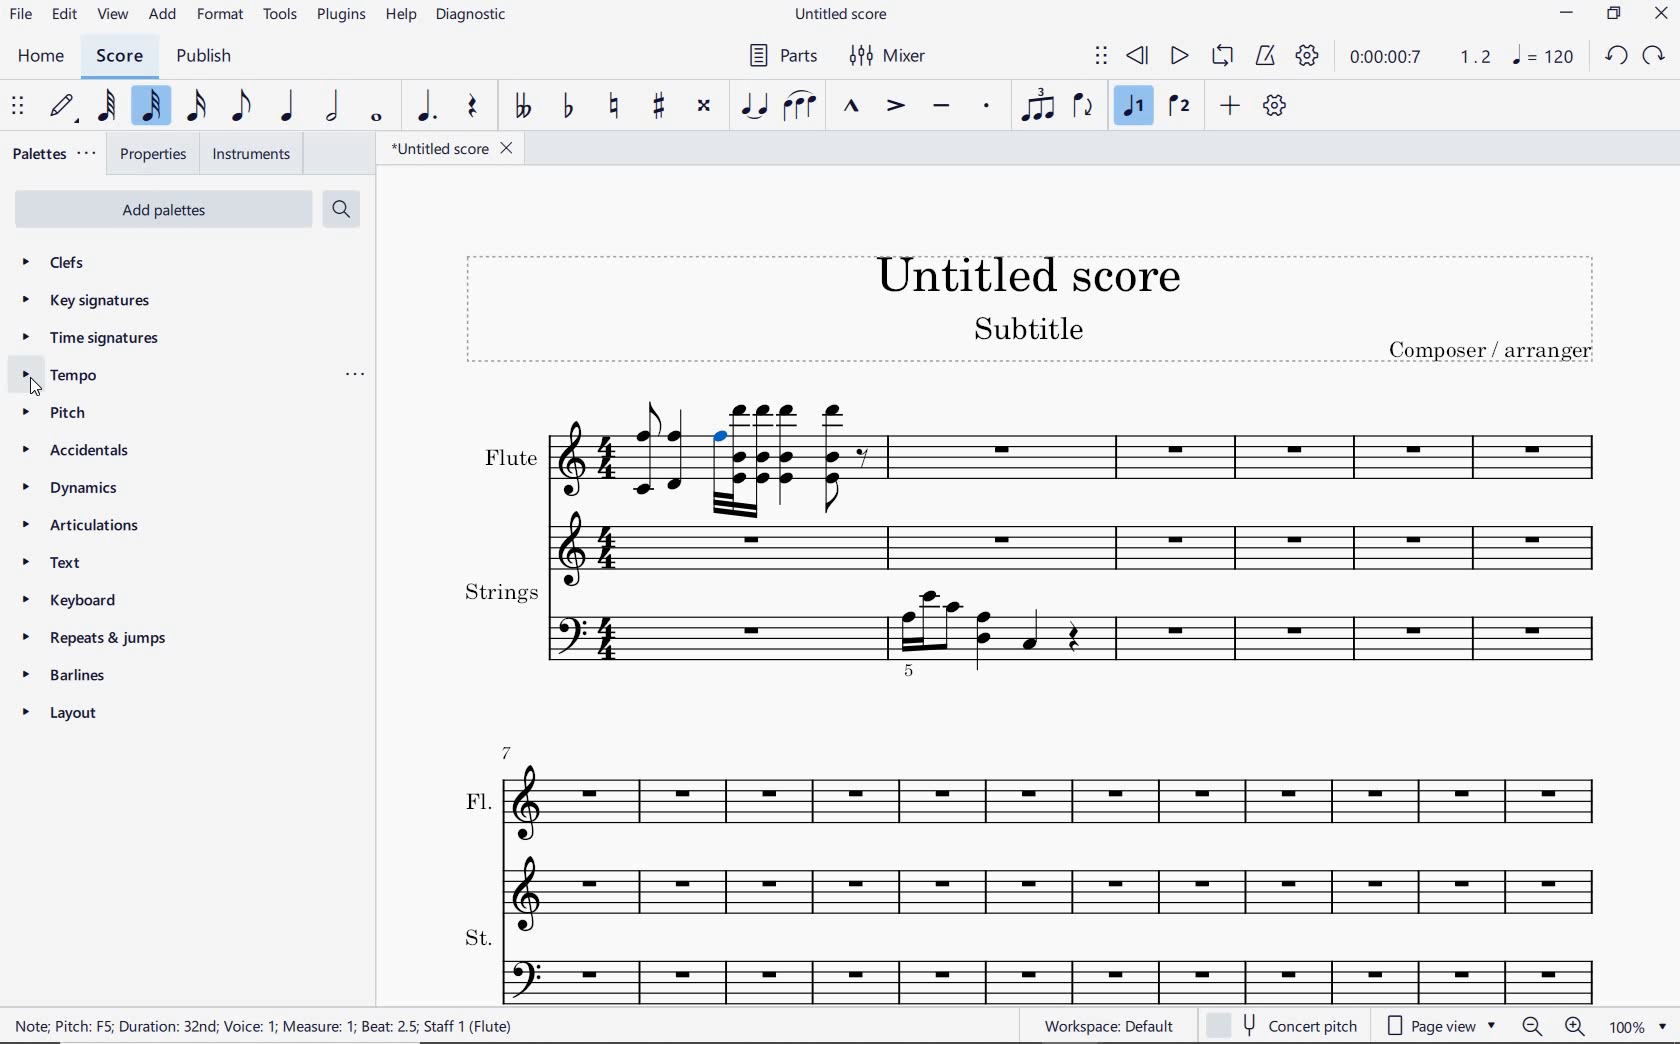  Describe the element at coordinates (1438, 1024) in the screenshot. I see `page view` at that location.